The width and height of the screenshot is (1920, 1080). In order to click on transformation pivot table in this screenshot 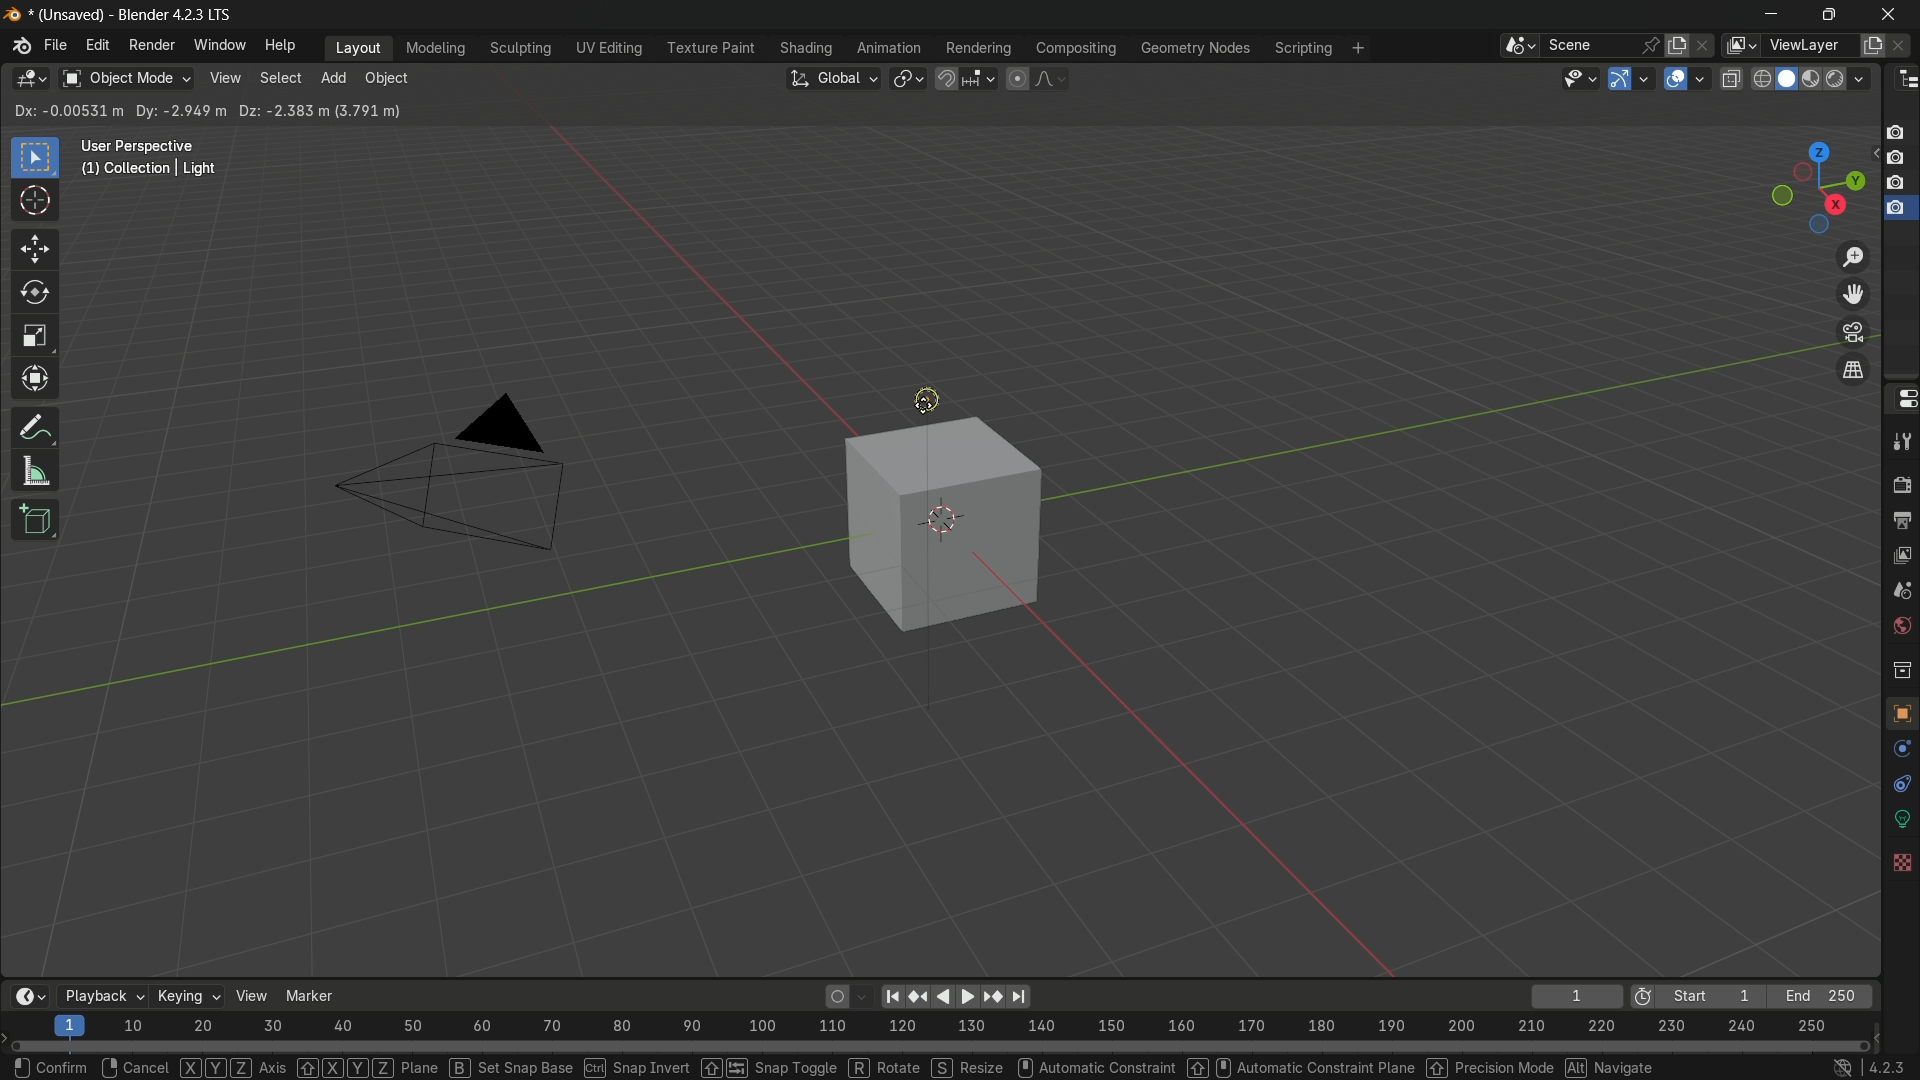, I will do `click(908, 77)`.